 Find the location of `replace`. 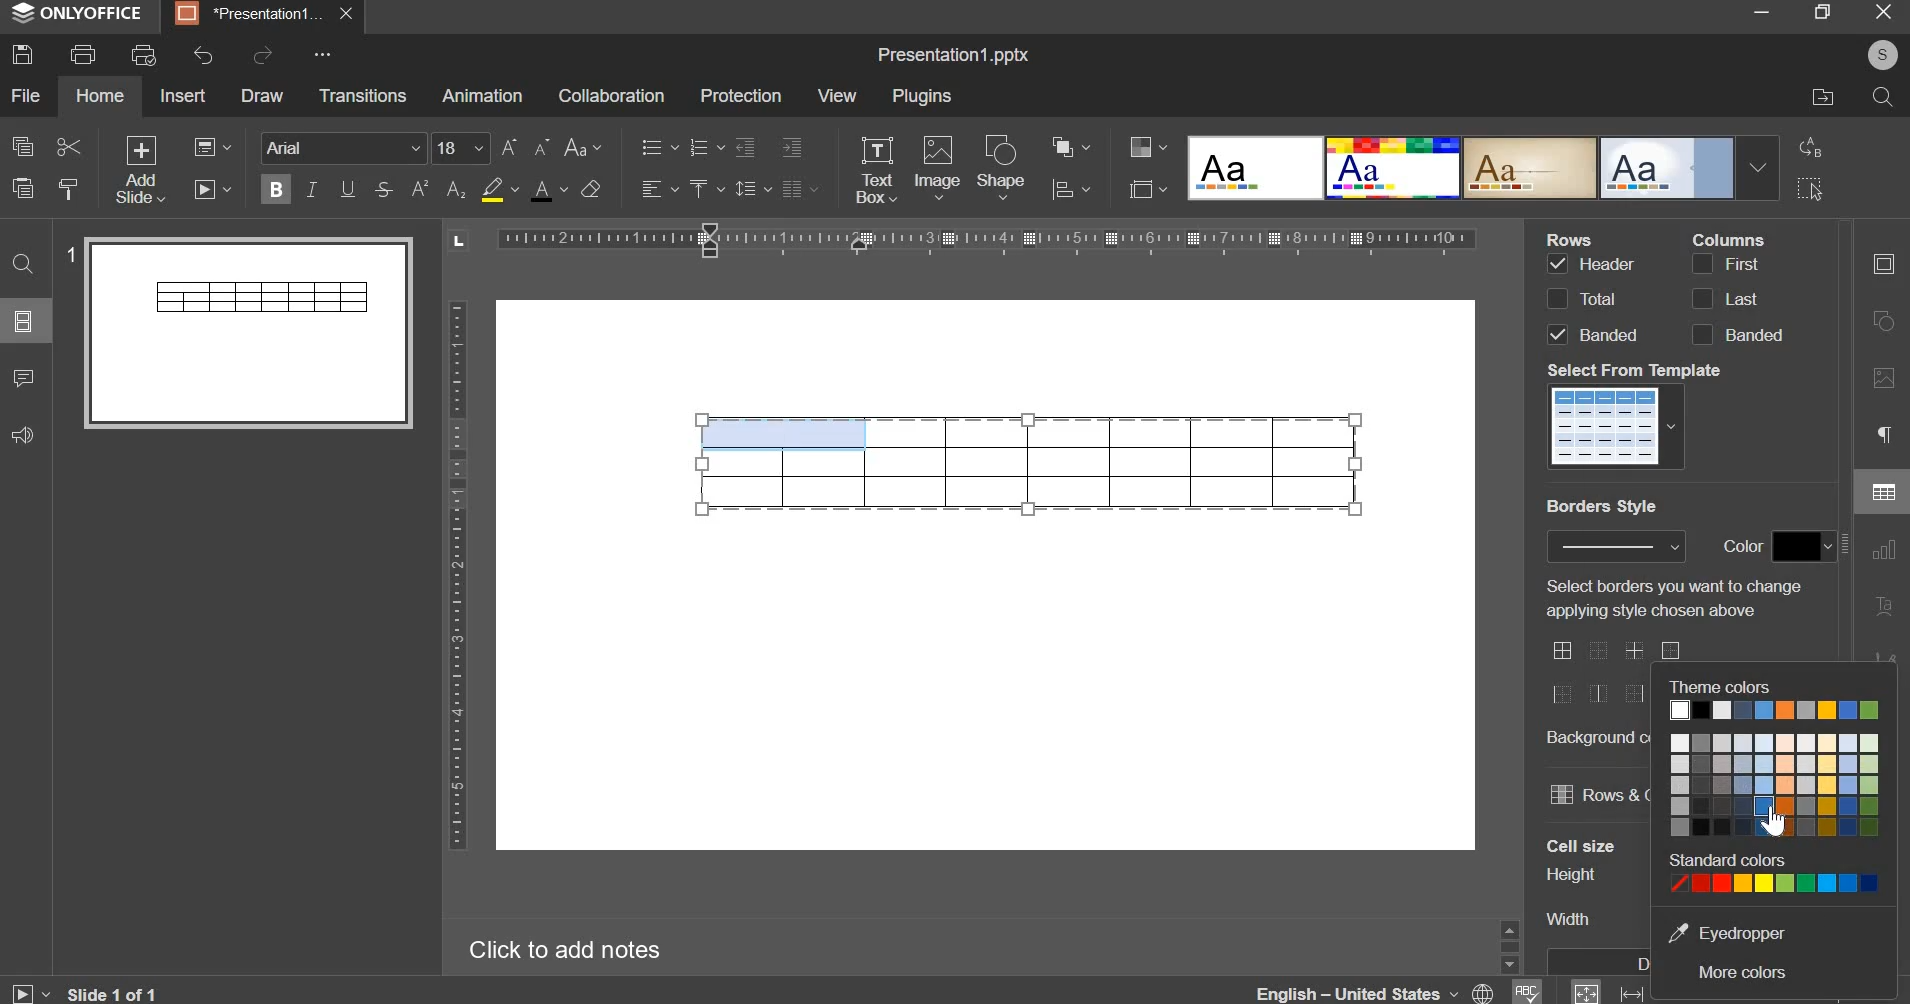

replace is located at coordinates (1807, 146).